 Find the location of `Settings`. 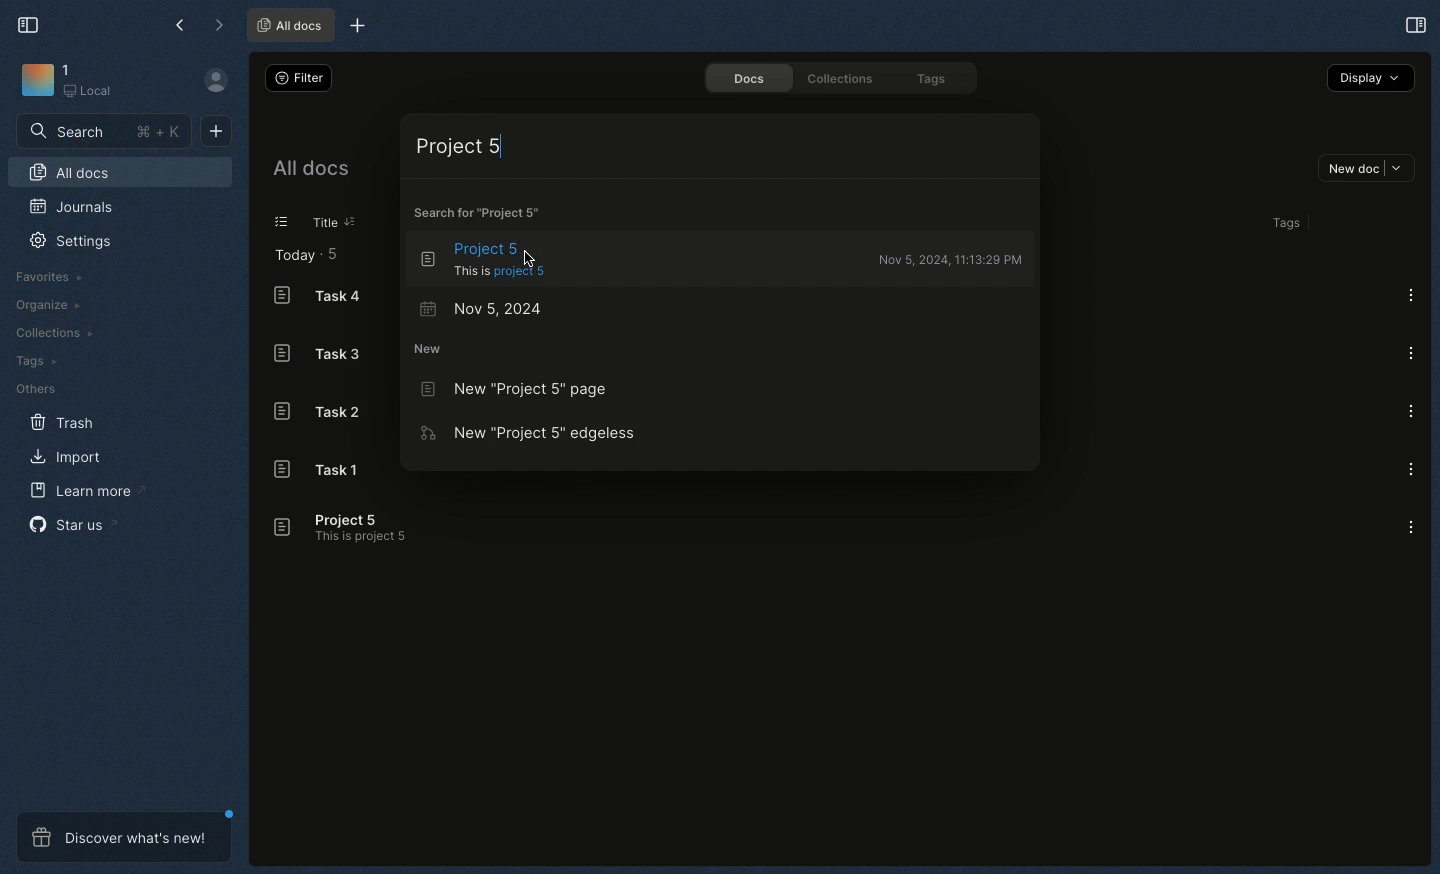

Settings is located at coordinates (73, 242).